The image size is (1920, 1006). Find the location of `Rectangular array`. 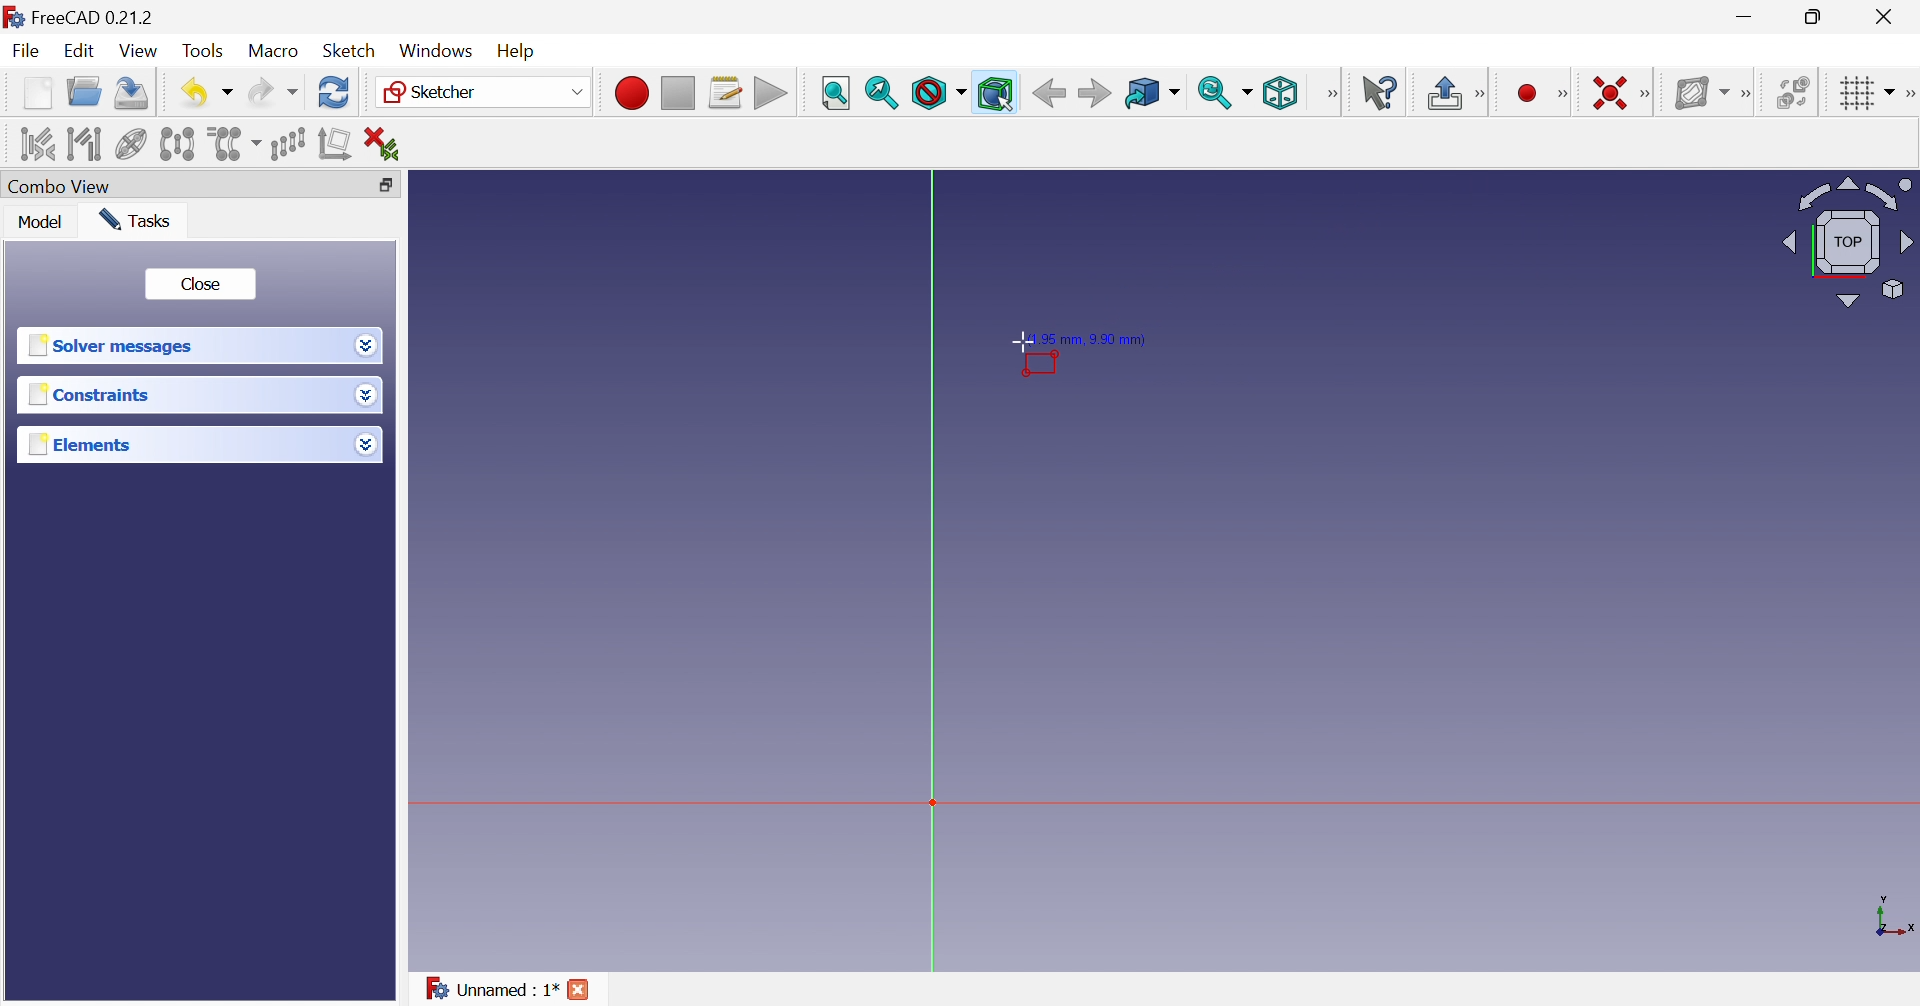

Rectangular array is located at coordinates (289, 145).